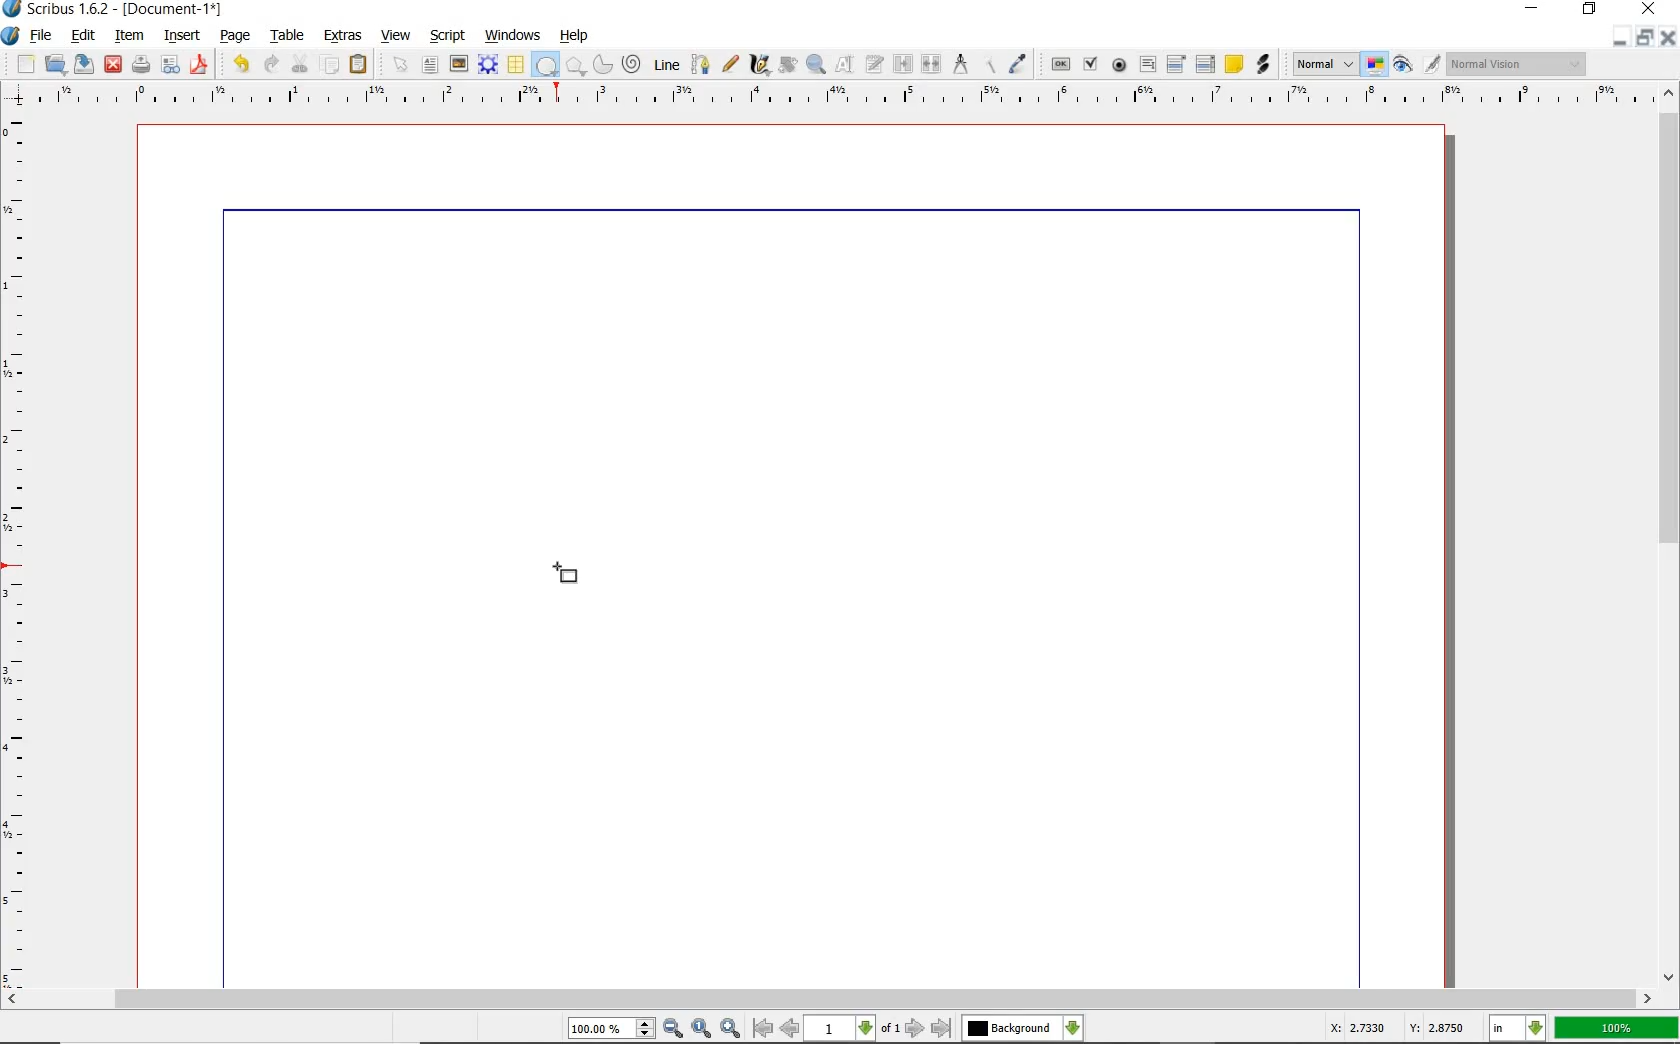 The image size is (1680, 1044). Describe the element at coordinates (232, 37) in the screenshot. I see `PAGE` at that location.